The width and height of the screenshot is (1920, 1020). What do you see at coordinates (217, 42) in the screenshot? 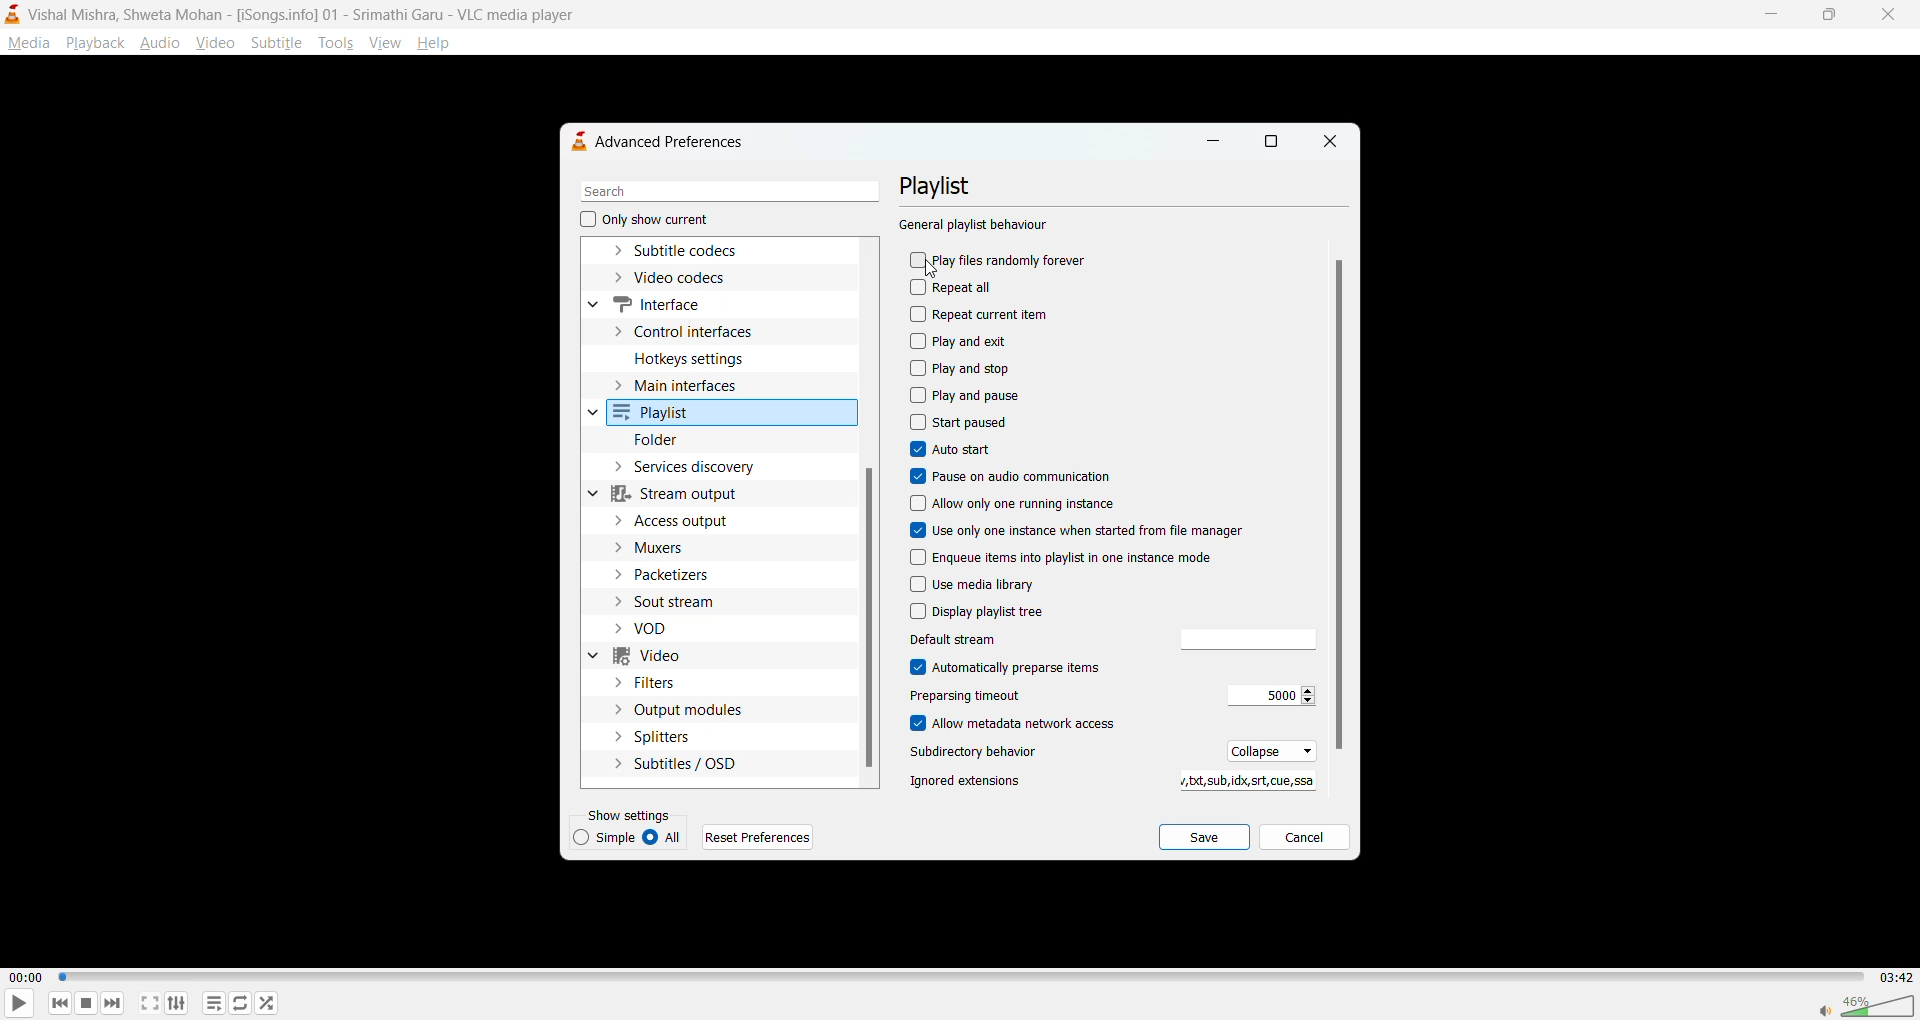
I see `video` at bounding box center [217, 42].